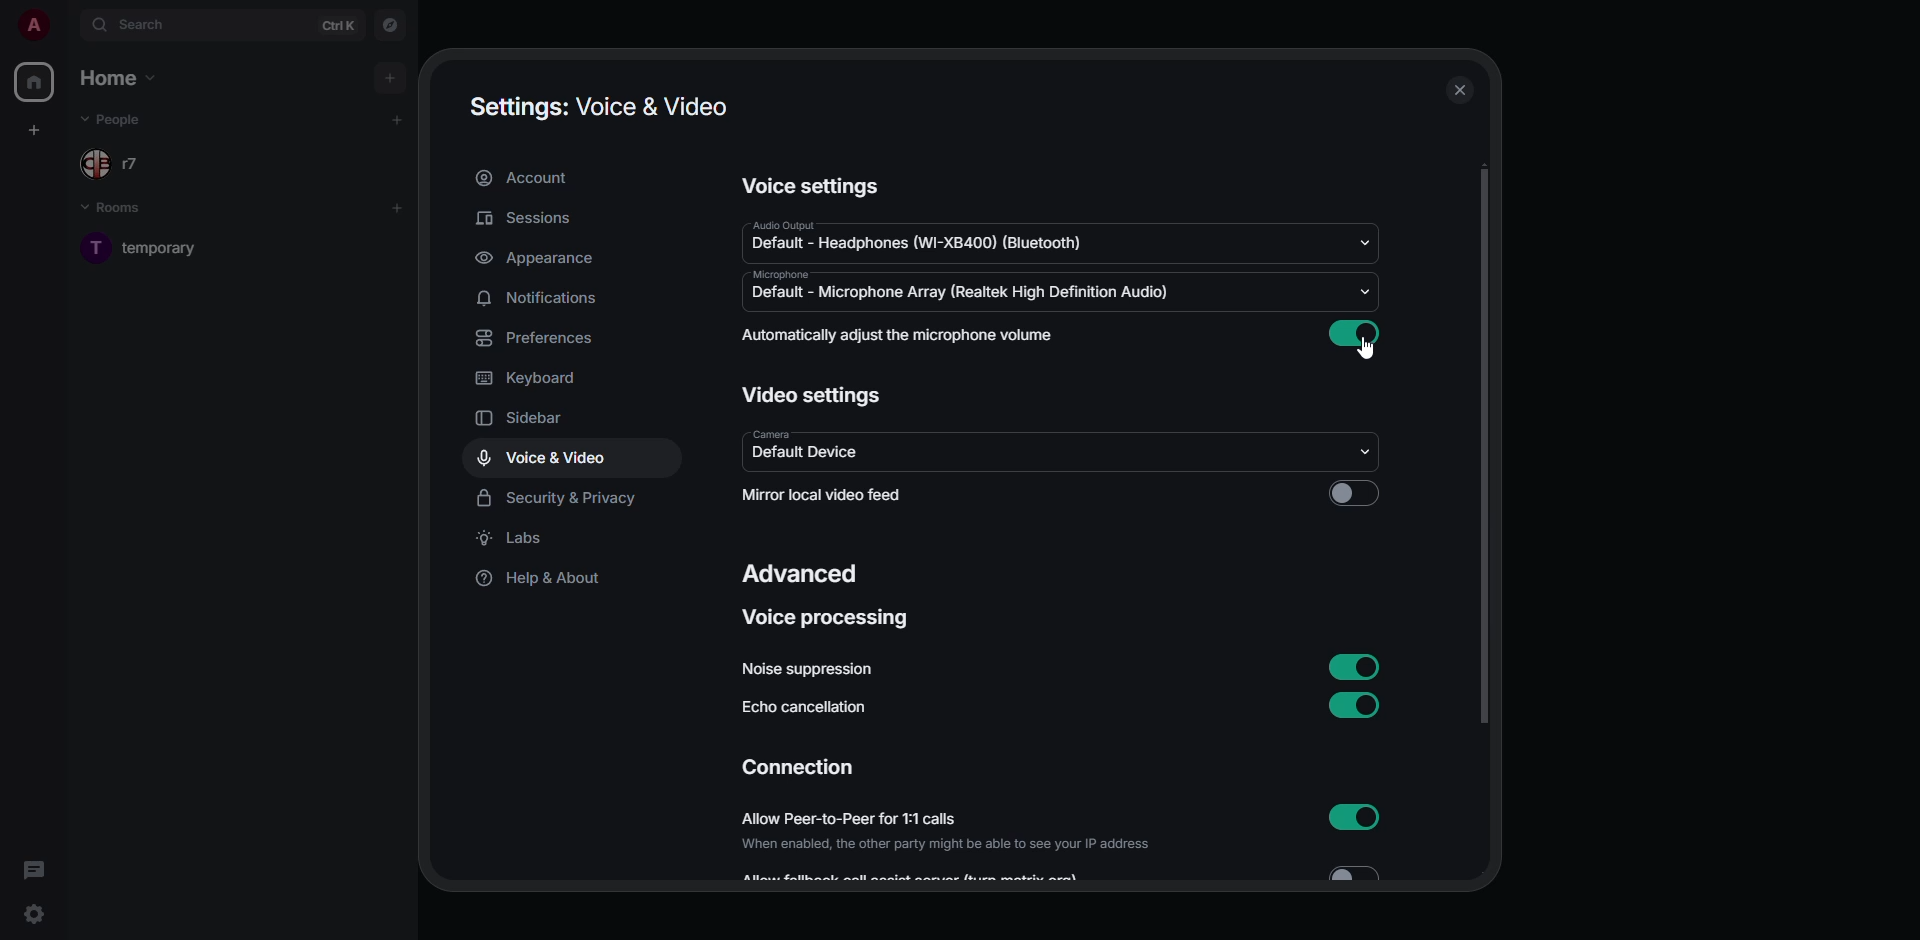 This screenshot has height=940, width=1920. I want to click on search, so click(138, 22).